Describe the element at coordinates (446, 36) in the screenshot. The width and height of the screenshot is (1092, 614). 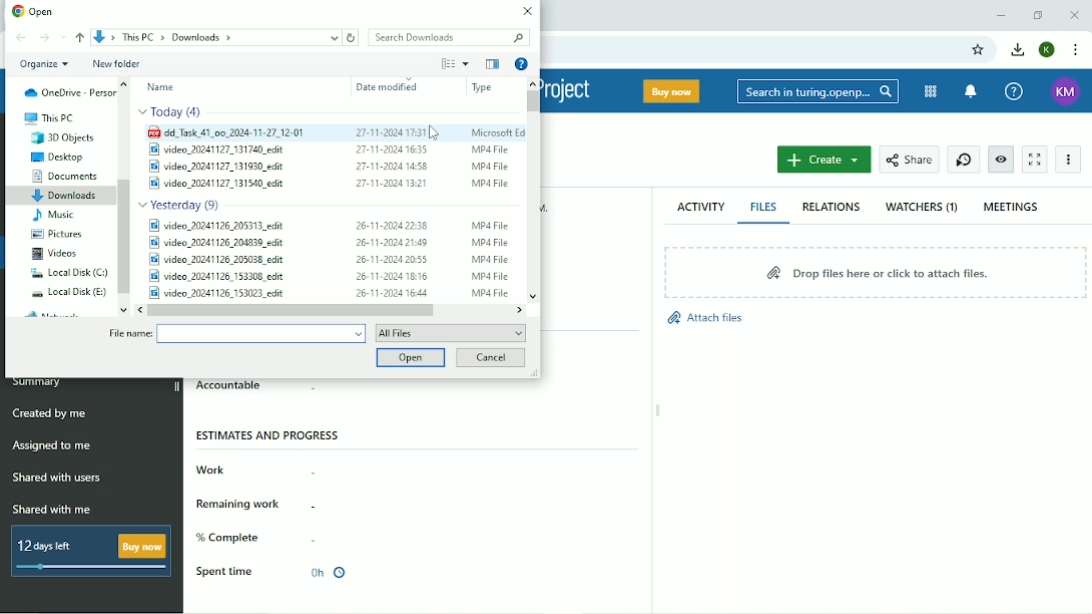
I see `Search Downloads` at that location.